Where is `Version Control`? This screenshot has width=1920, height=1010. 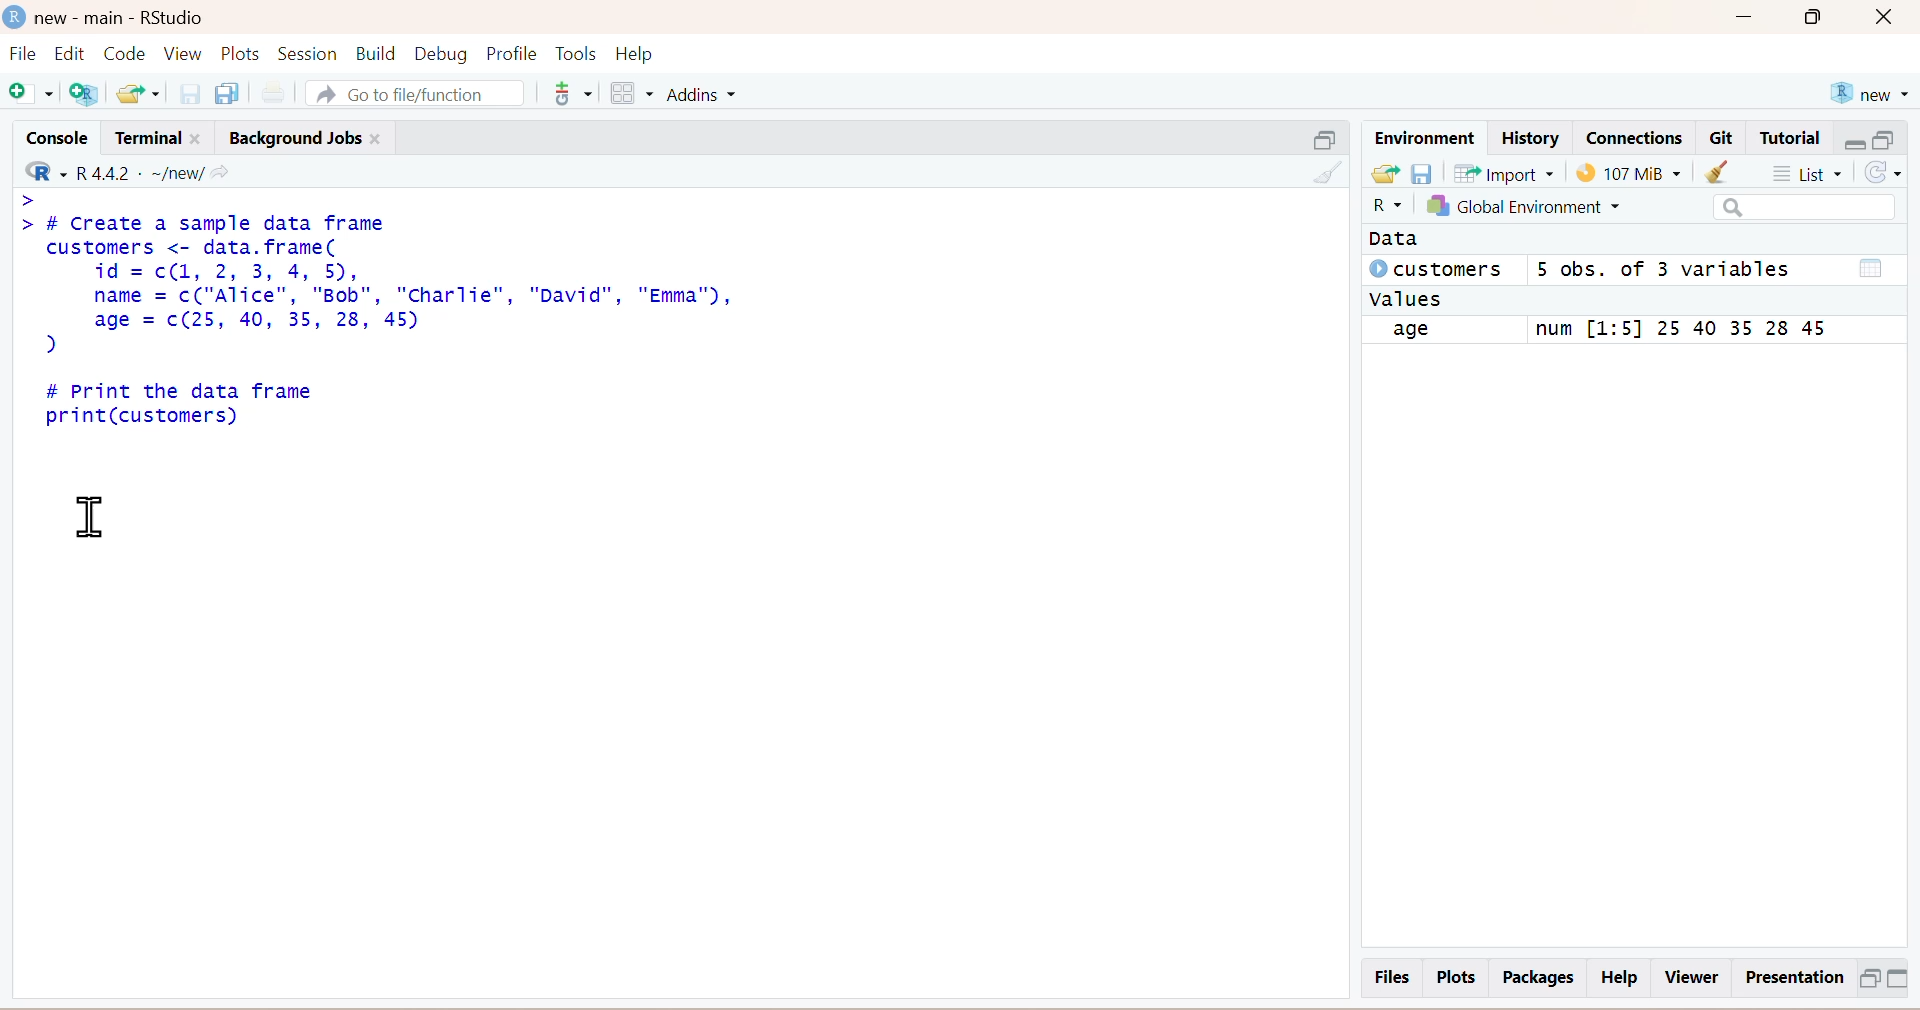 Version Control is located at coordinates (572, 90).